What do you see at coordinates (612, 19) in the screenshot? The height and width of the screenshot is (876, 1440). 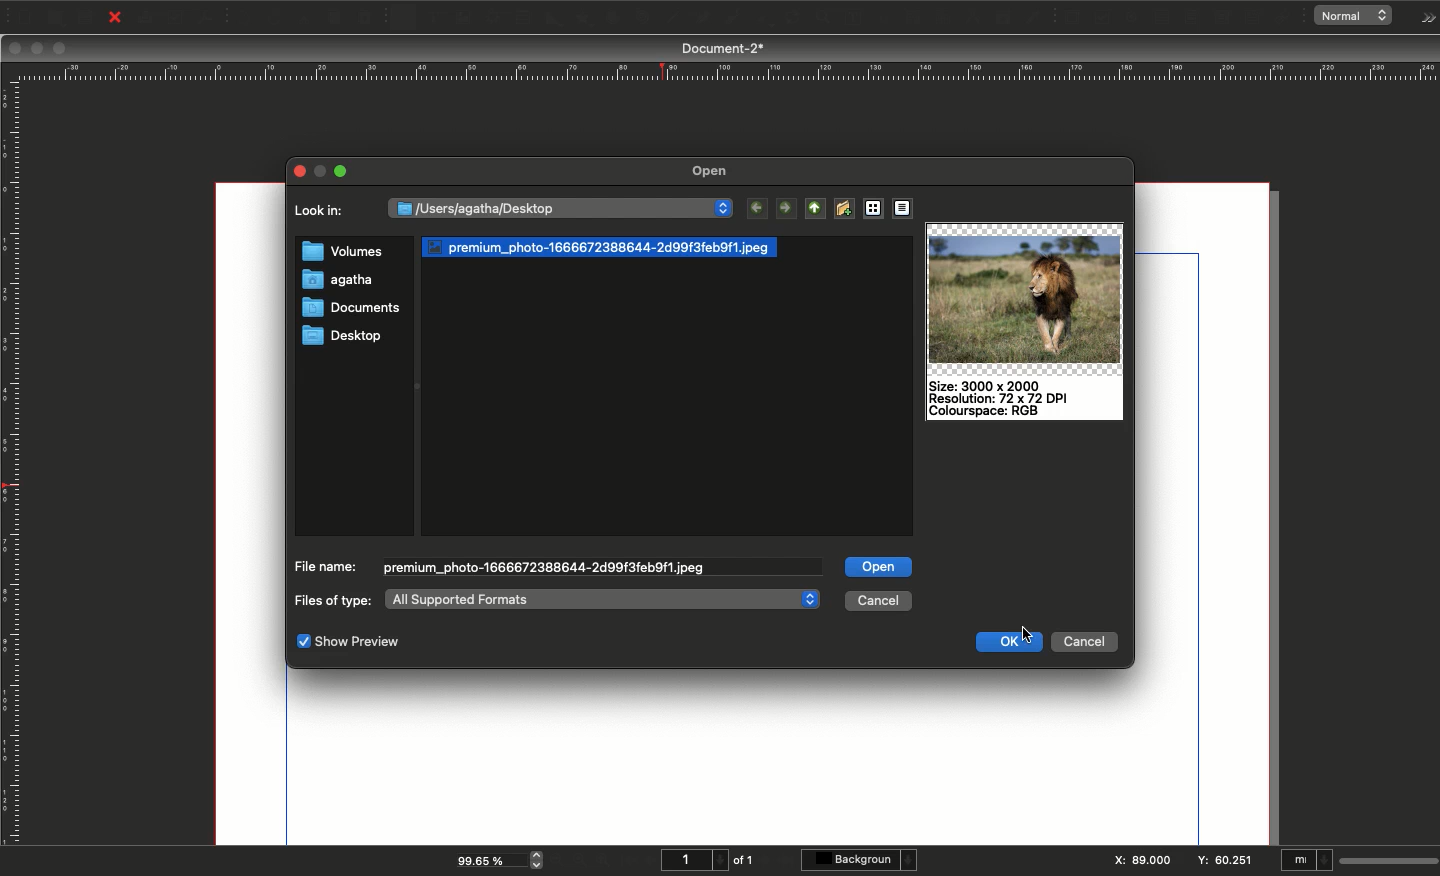 I see `Arc` at bounding box center [612, 19].